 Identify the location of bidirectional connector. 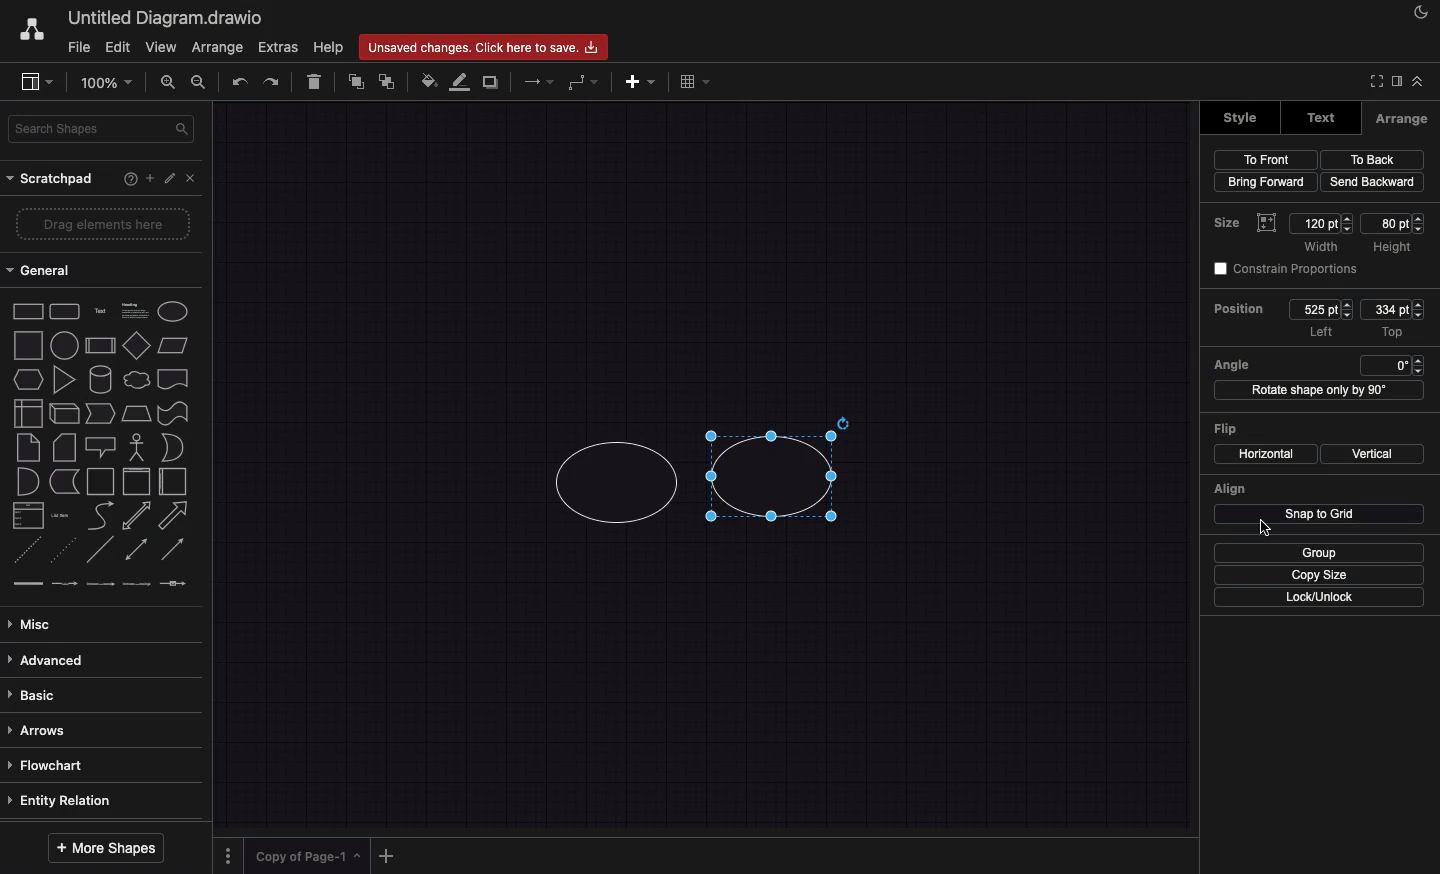
(135, 548).